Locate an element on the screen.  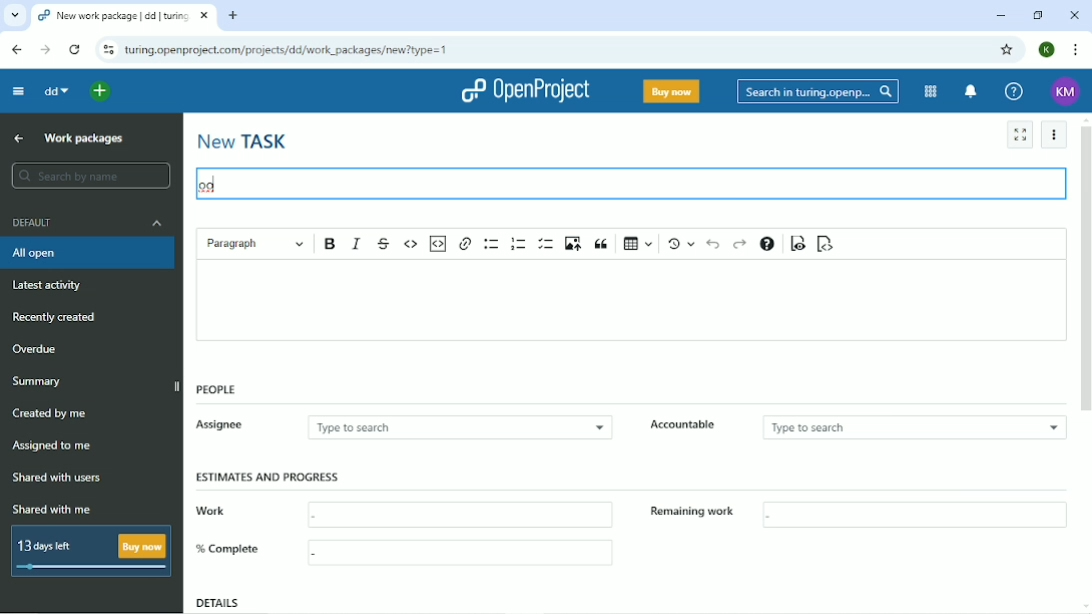
Vertical scrollbar is located at coordinates (1085, 268).